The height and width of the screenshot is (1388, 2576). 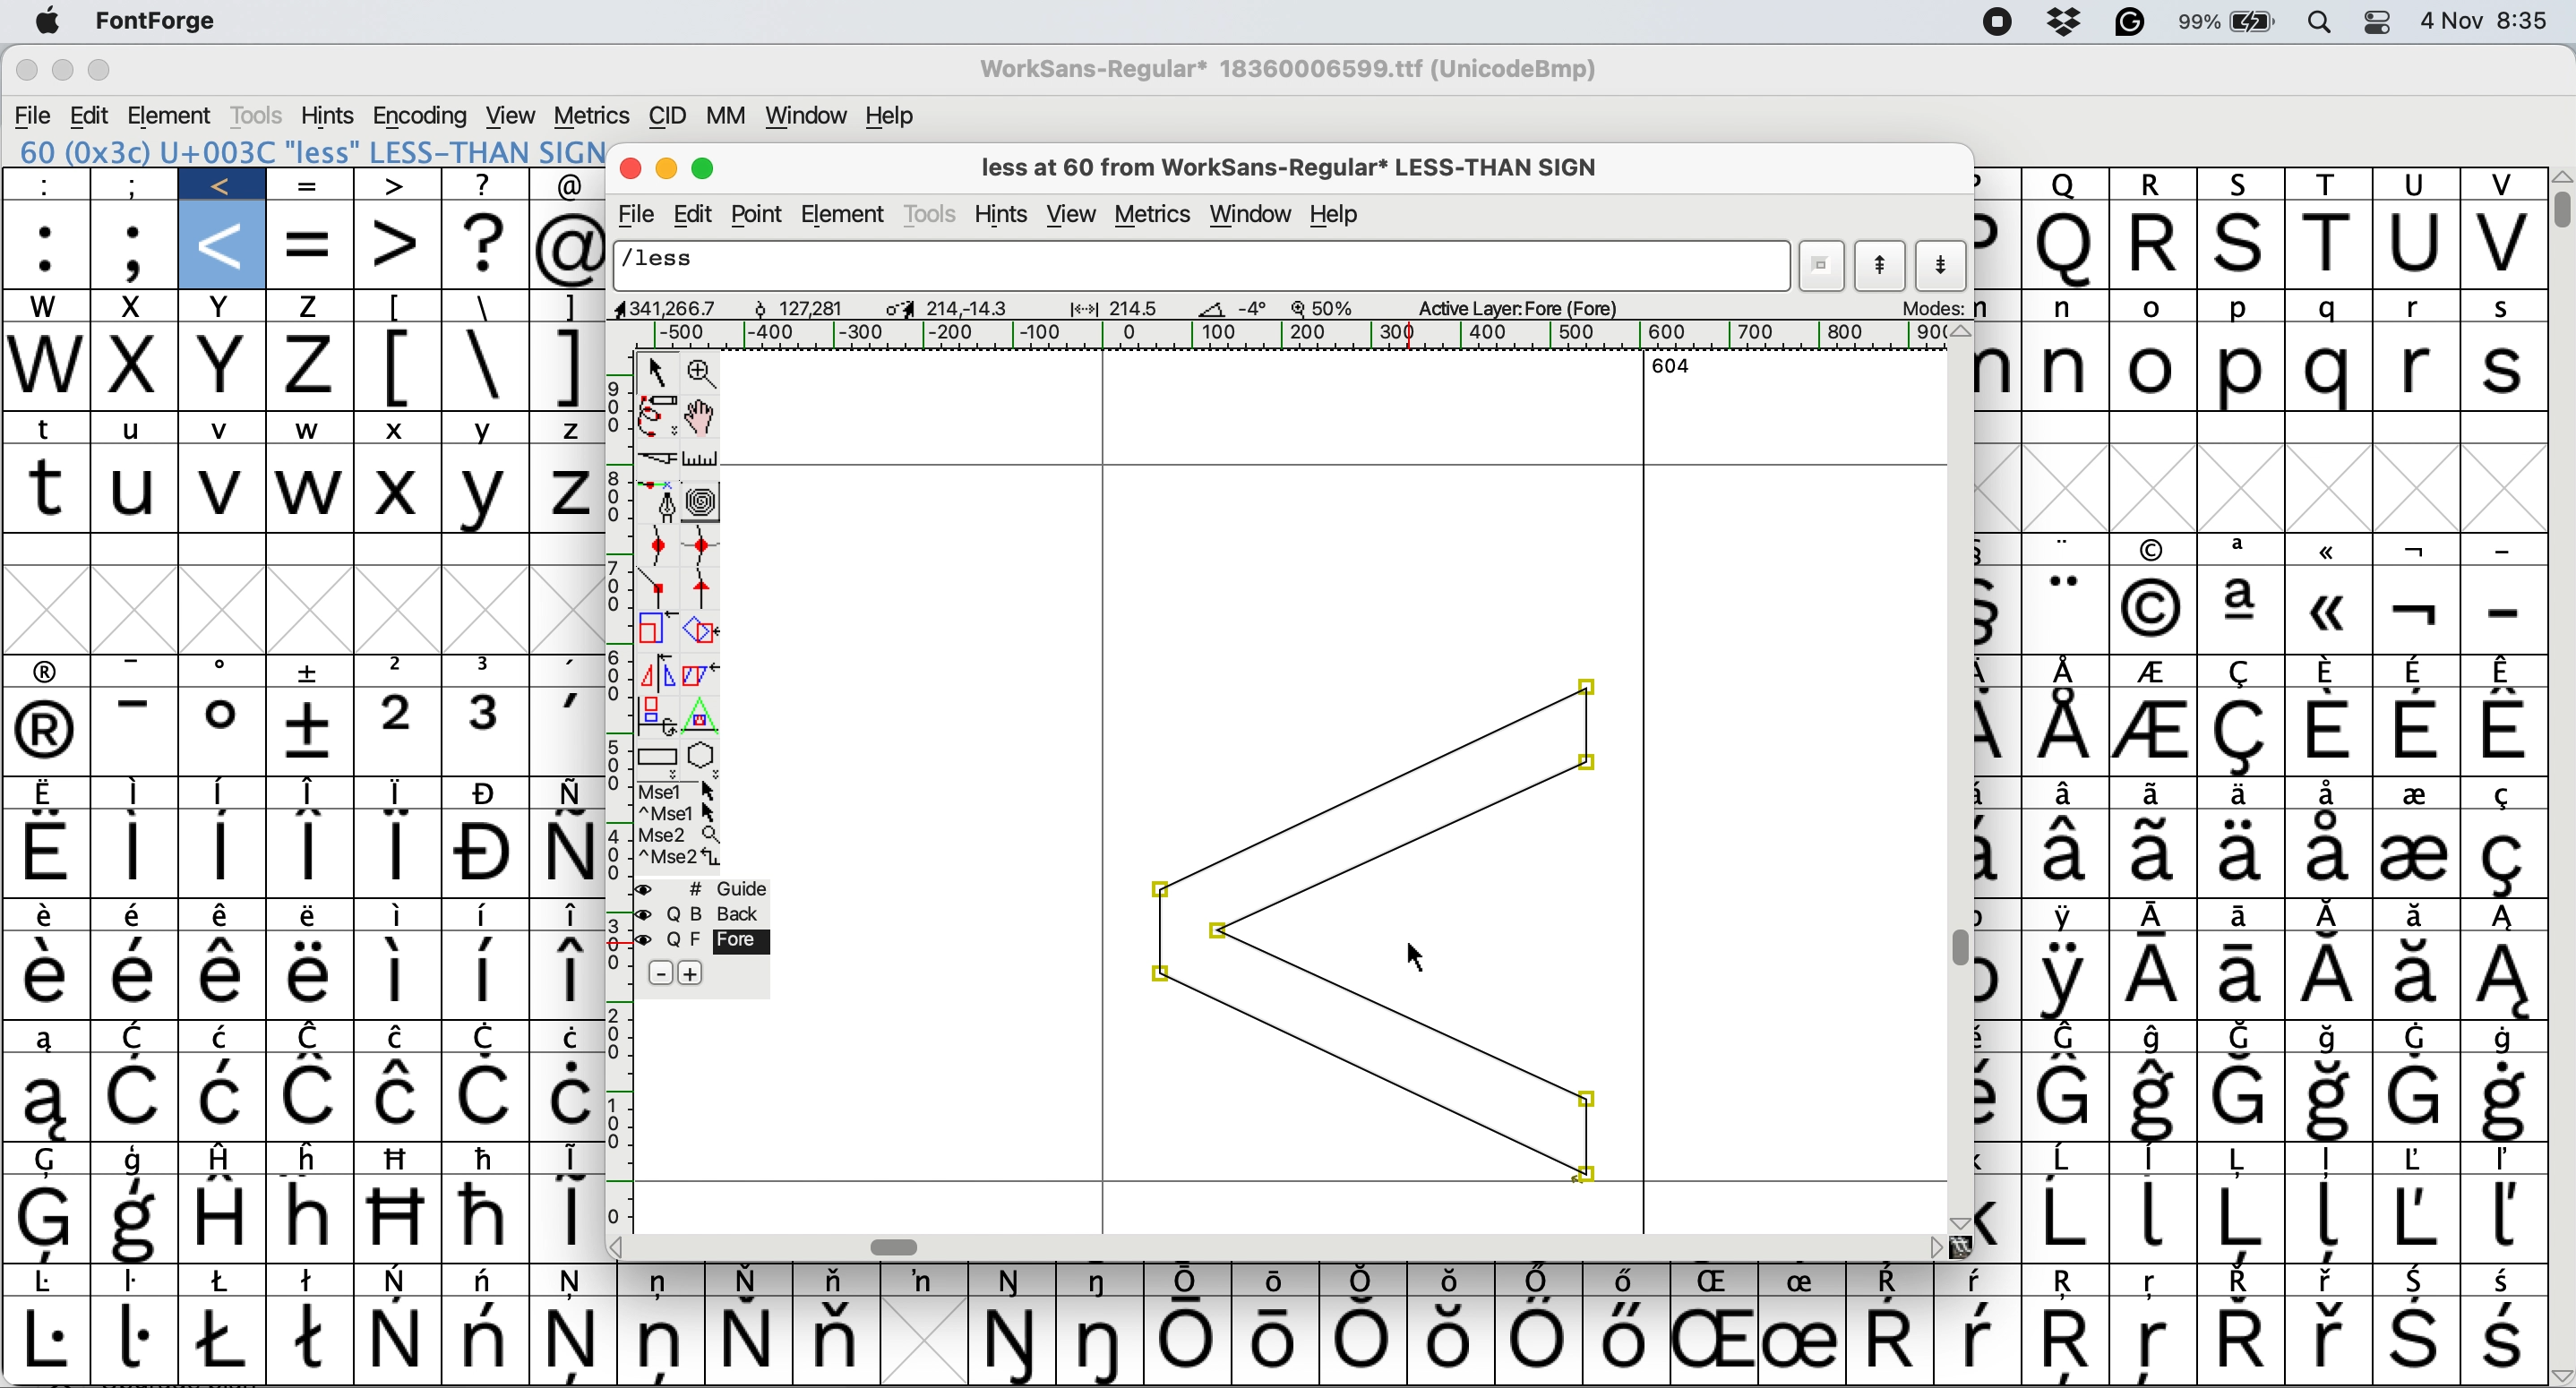 I want to click on select, so click(x=655, y=375).